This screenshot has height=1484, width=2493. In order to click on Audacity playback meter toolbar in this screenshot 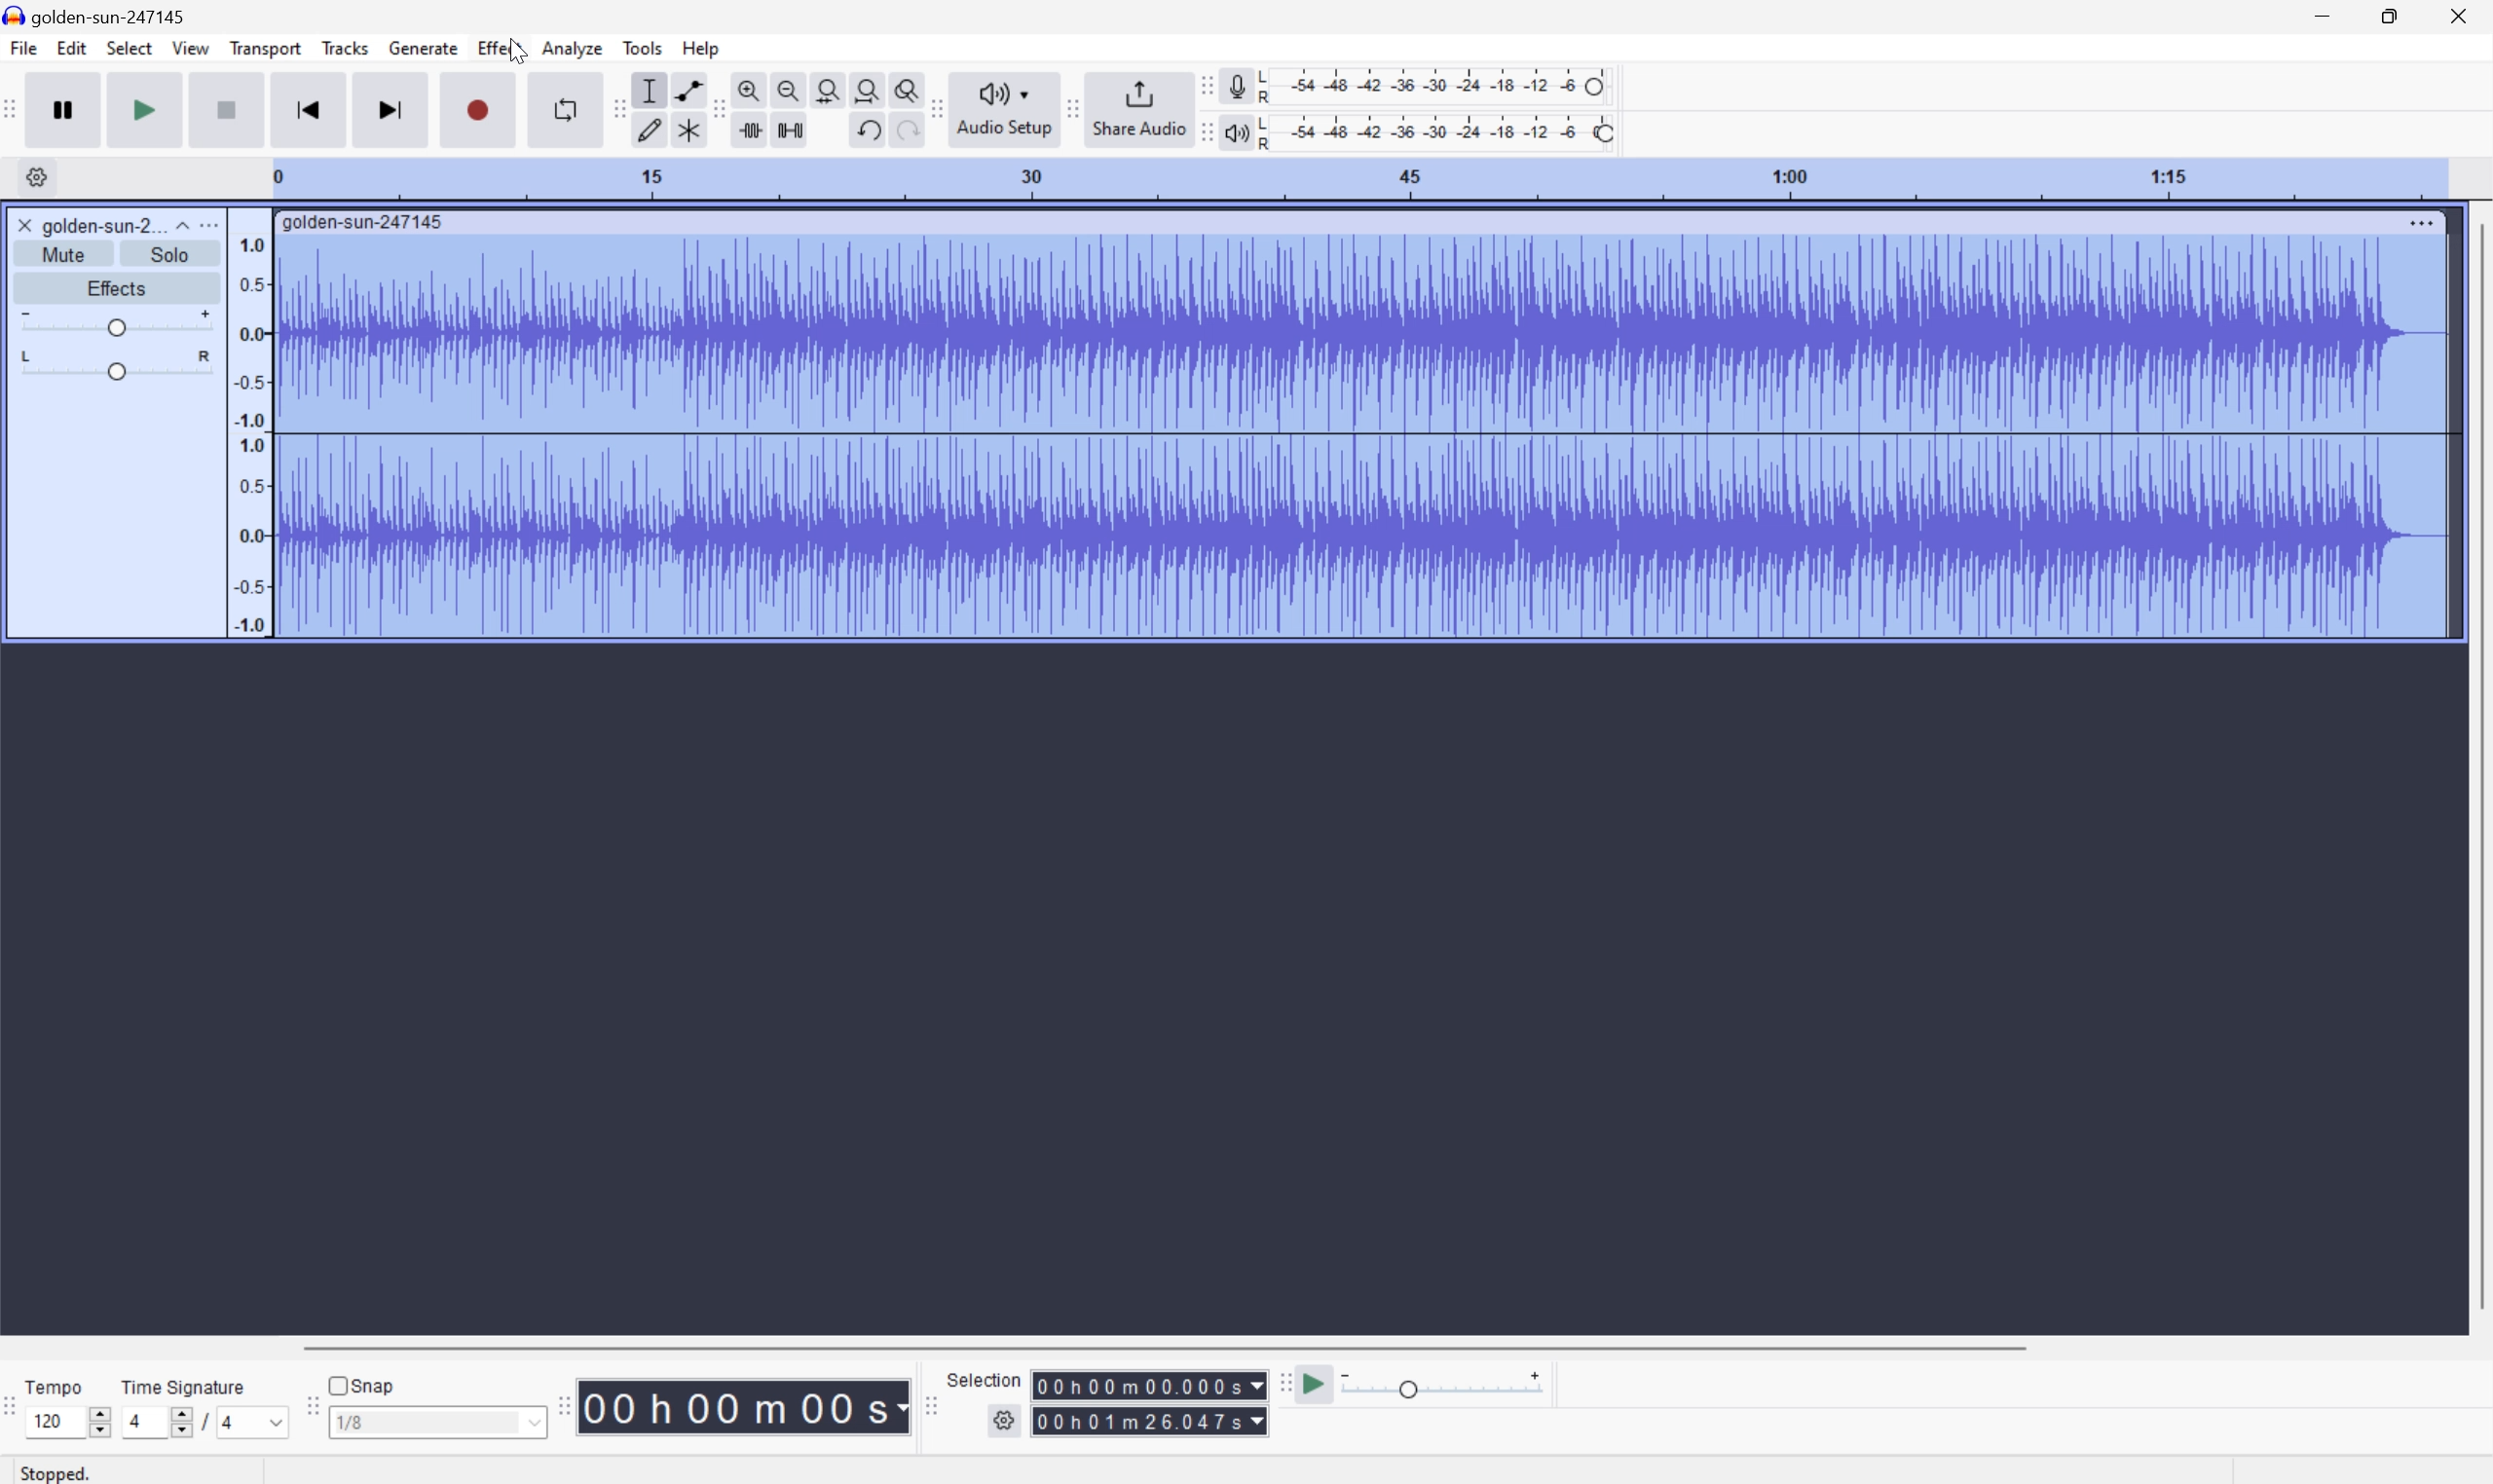, I will do `click(1202, 135)`.